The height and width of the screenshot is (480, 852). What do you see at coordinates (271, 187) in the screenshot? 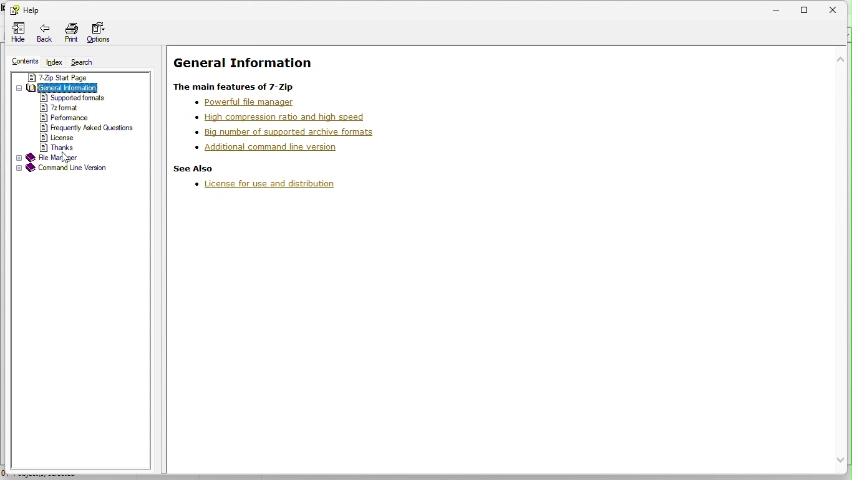
I see `License for use and distribution` at bounding box center [271, 187].